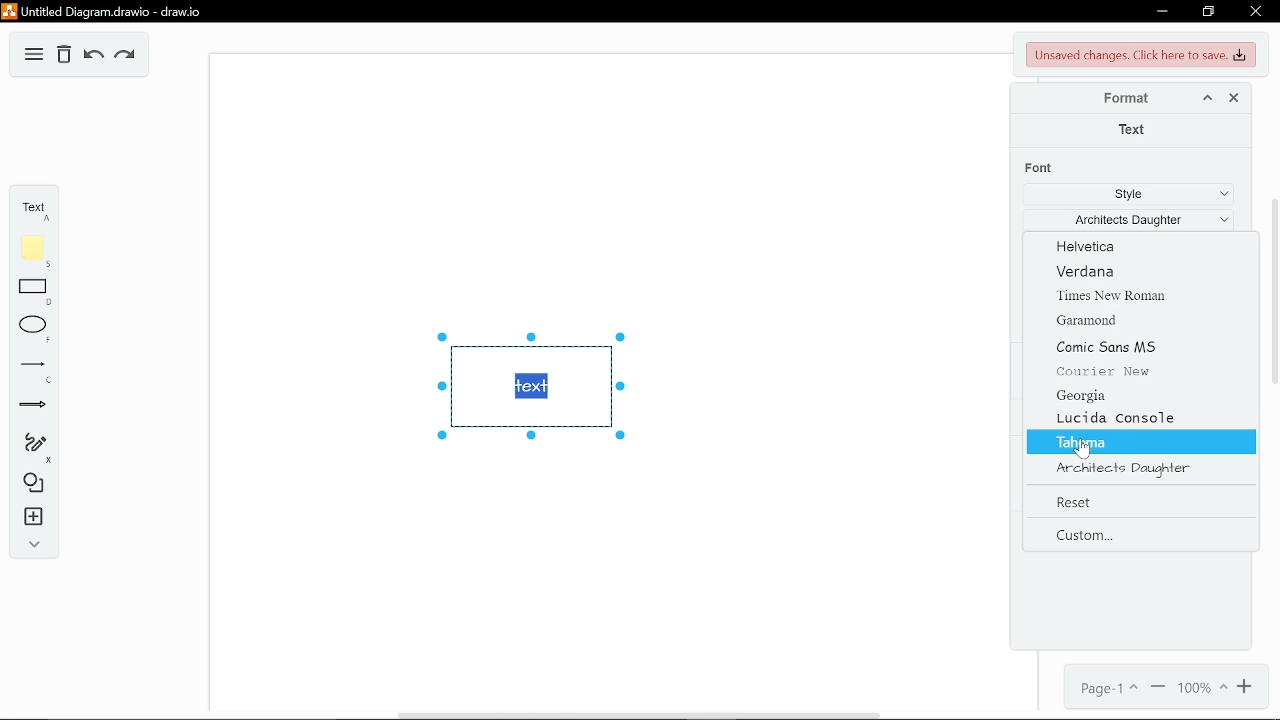 This screenshot has height=720, width=1280. I want to click on close, so click(1254, 13).